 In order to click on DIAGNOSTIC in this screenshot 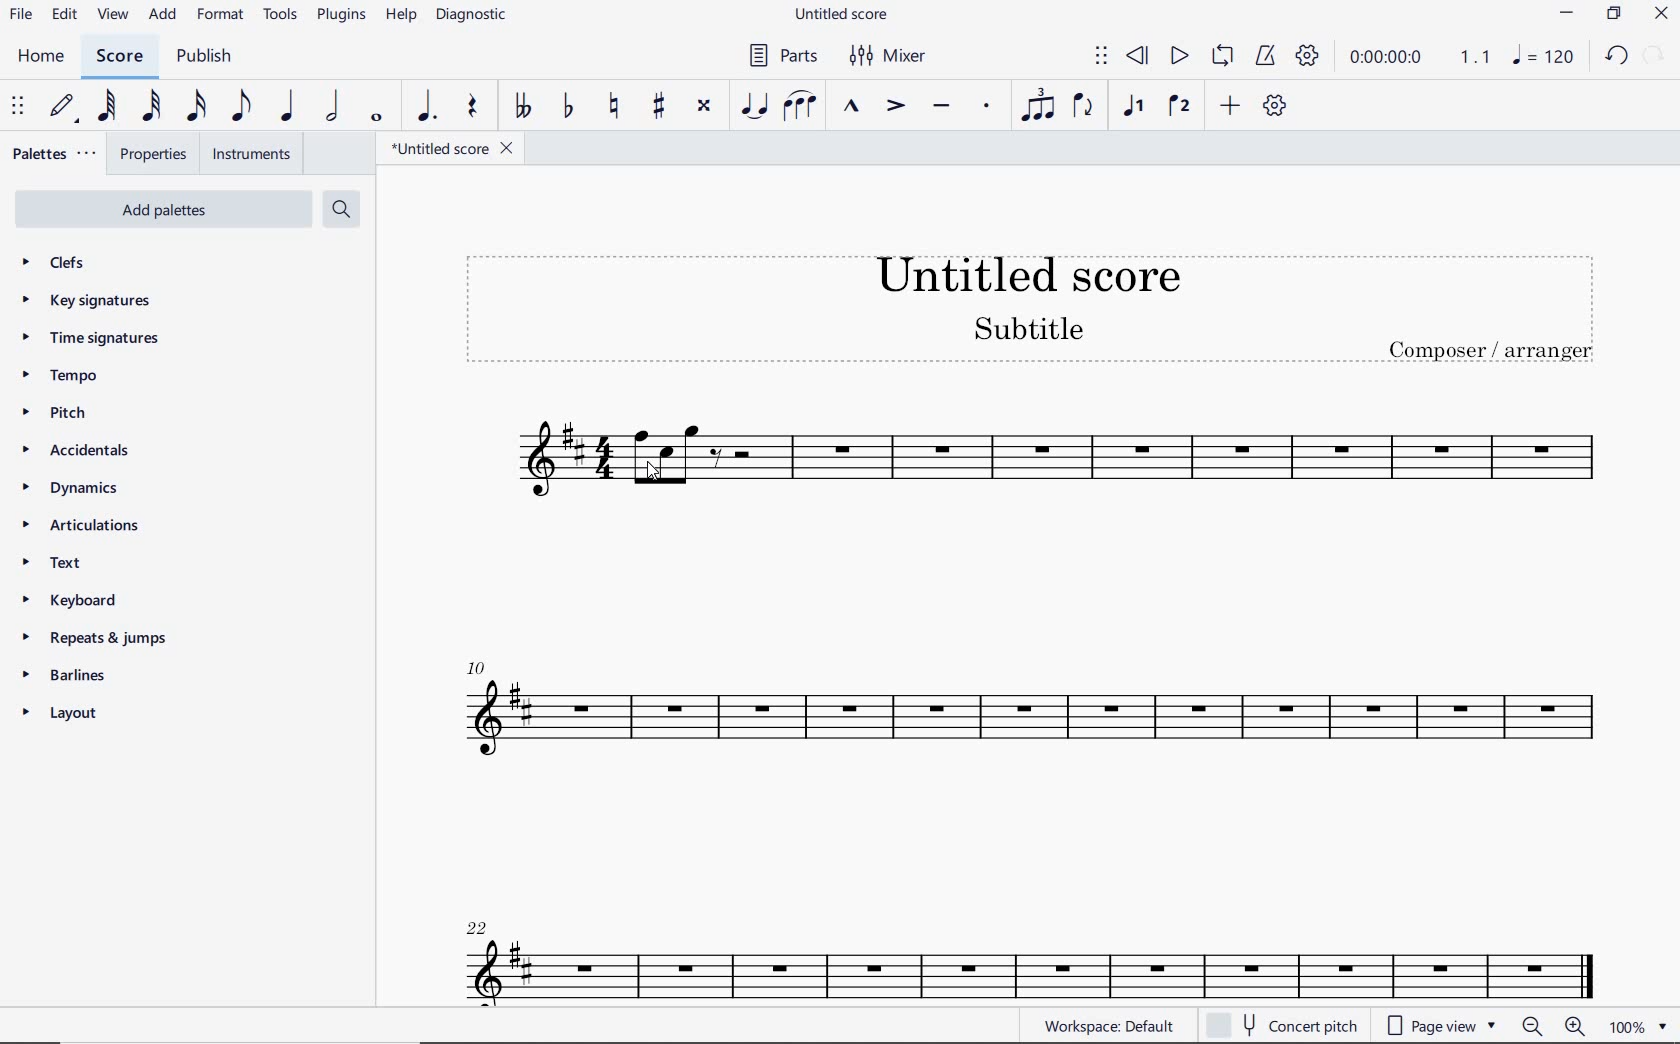, I will do `click(474, 17)`.